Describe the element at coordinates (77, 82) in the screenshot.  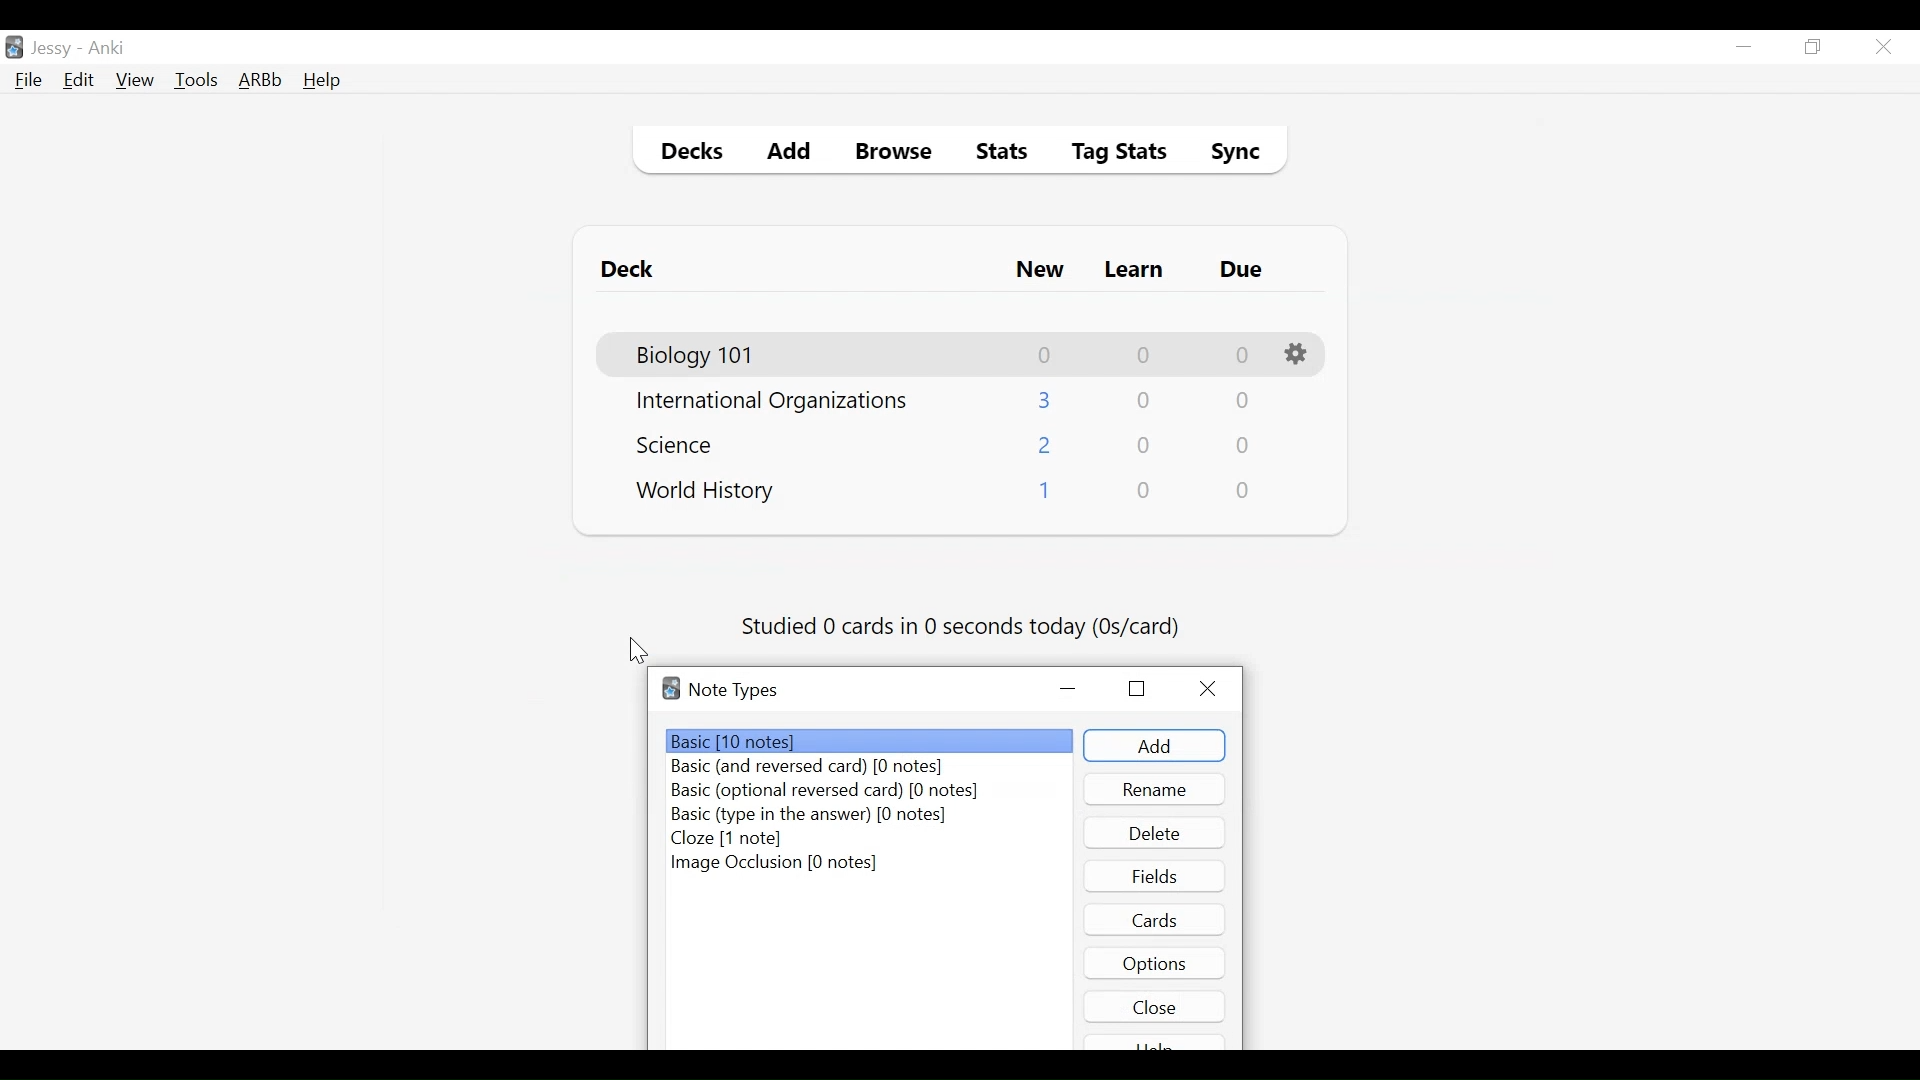
I see `Edit` at that location.